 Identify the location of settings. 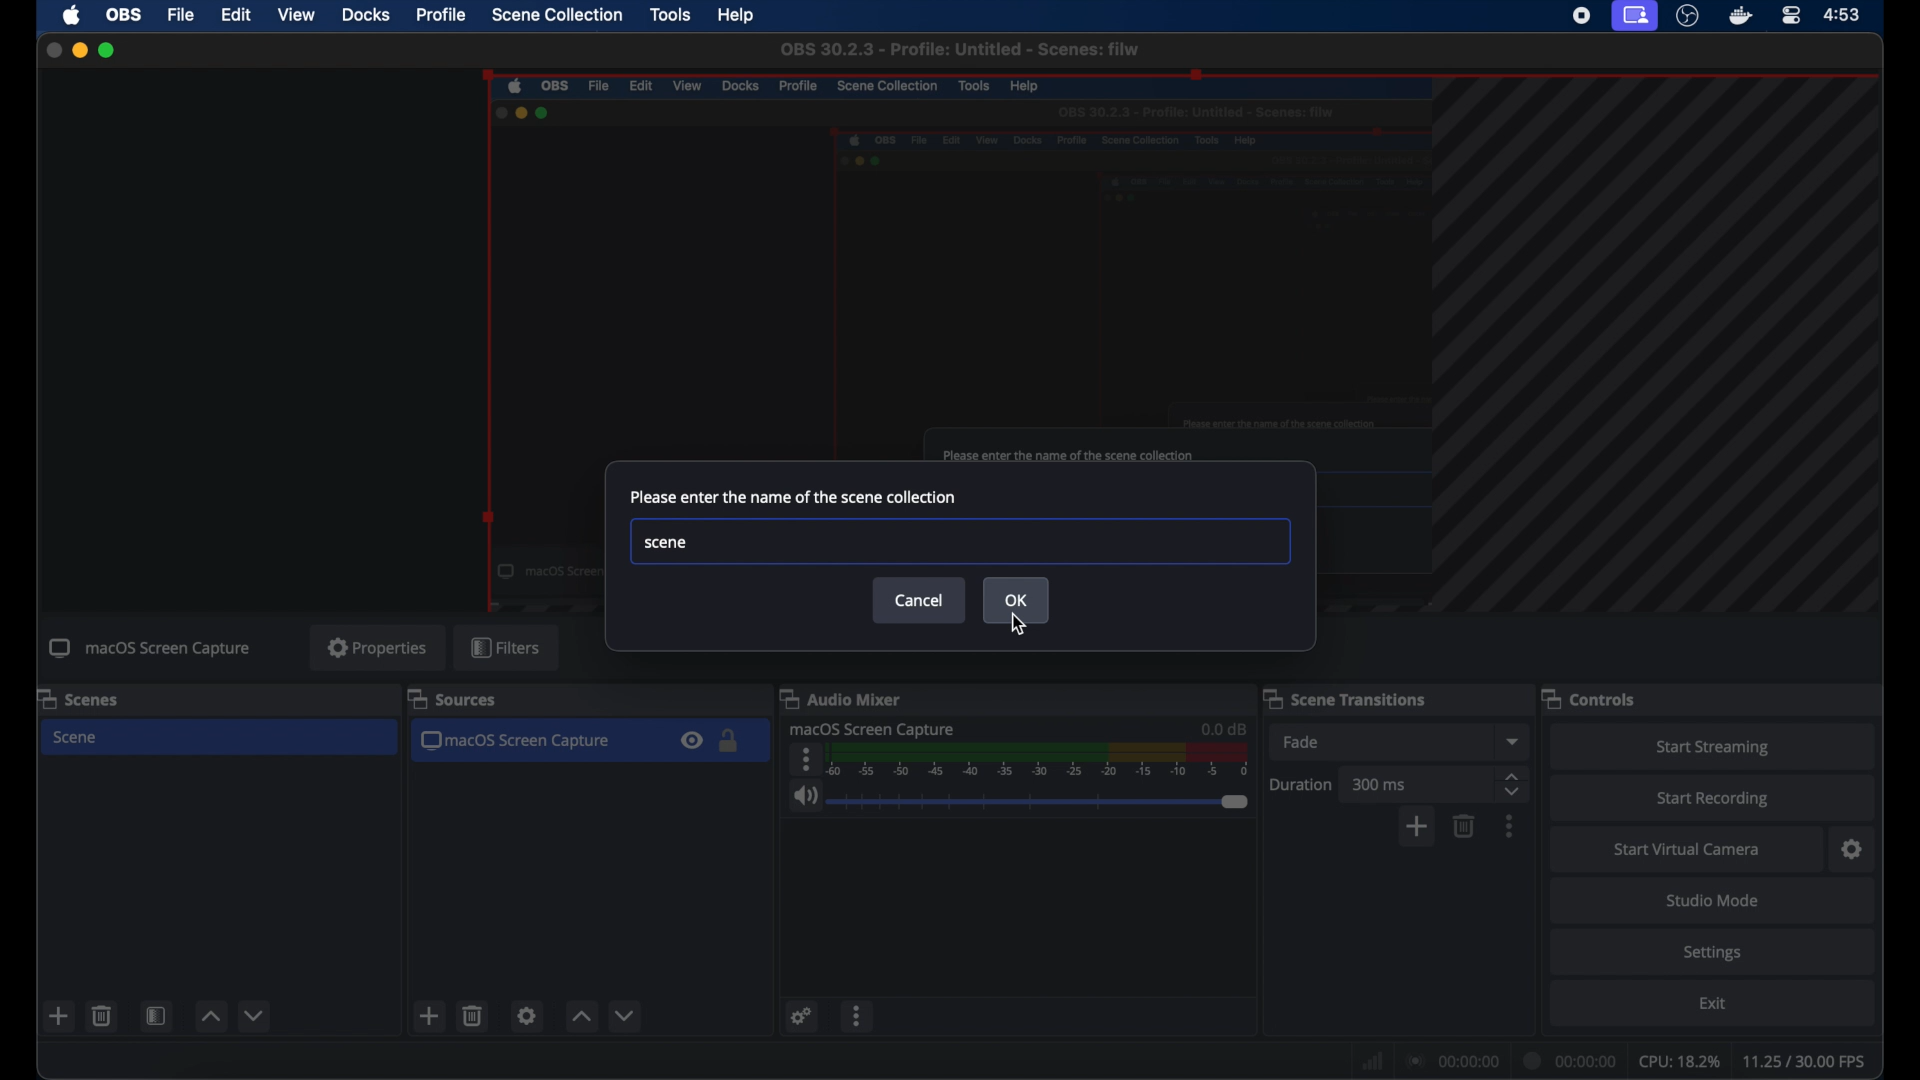
(527, 1015).